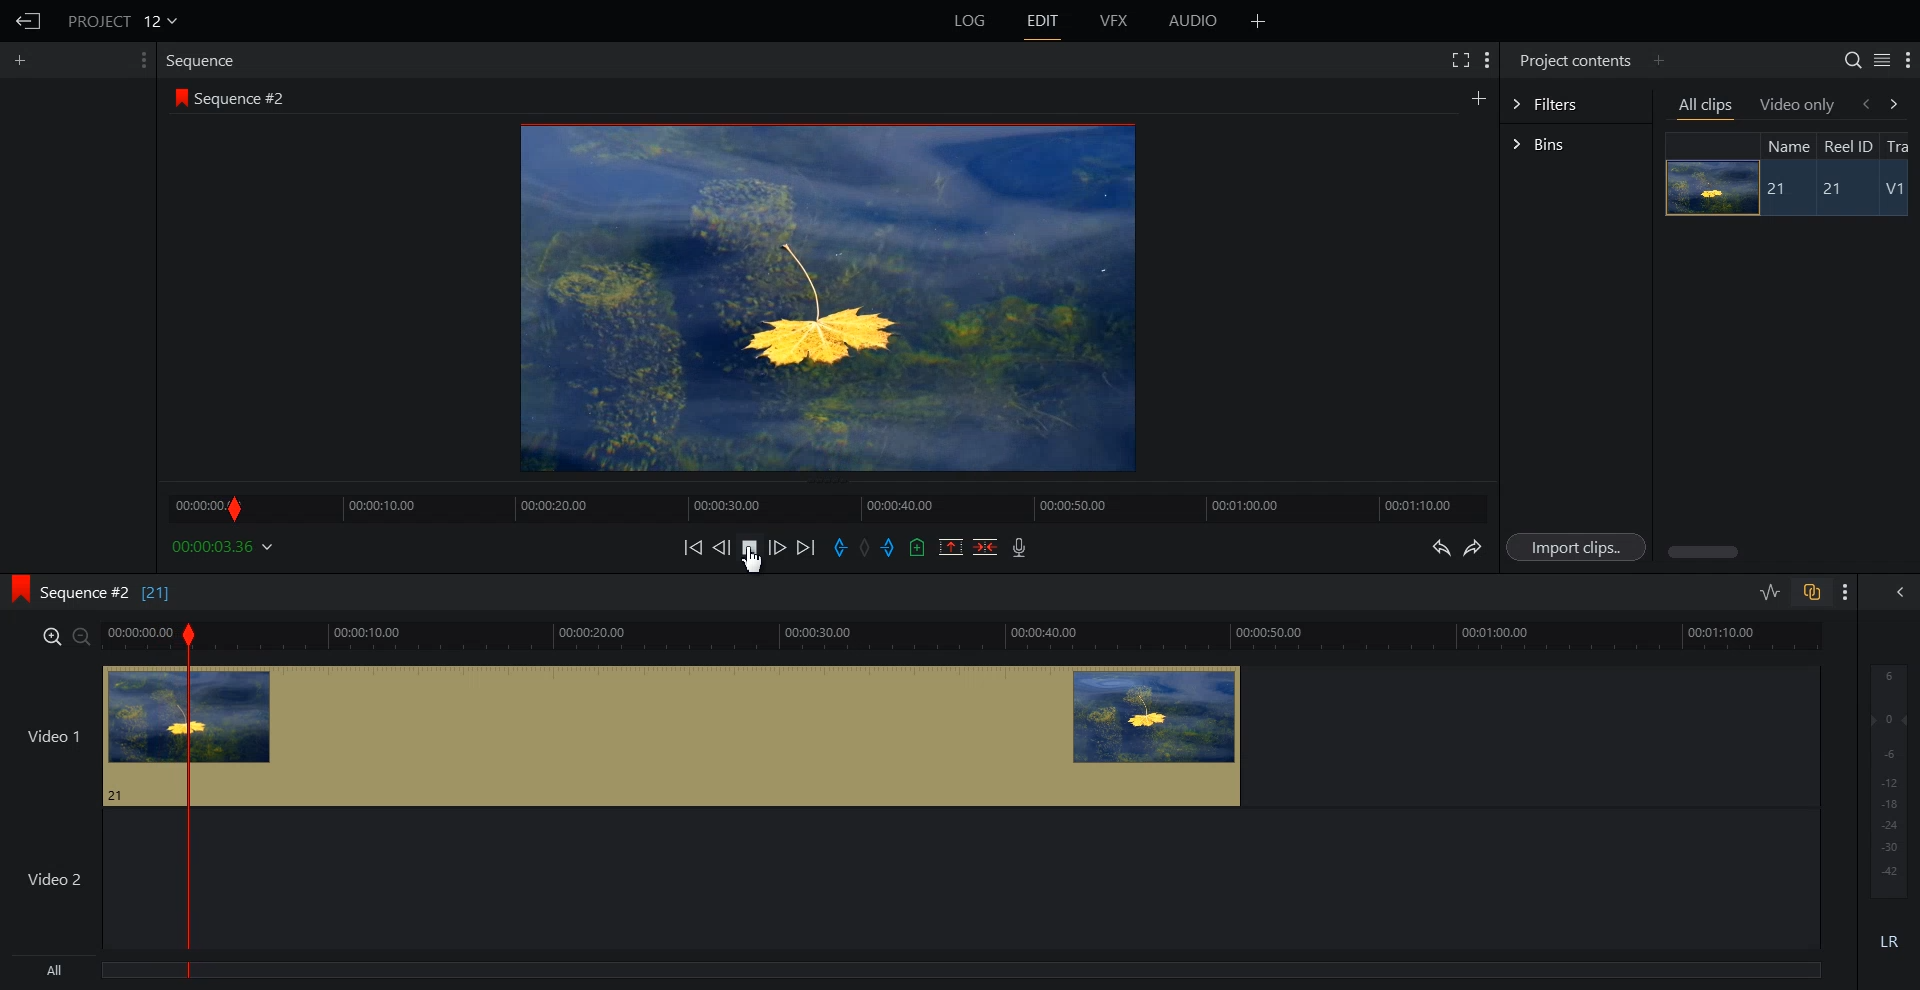  Describe the element at coordinates (752, 547) in the screenshot. I see `Play` at that location.